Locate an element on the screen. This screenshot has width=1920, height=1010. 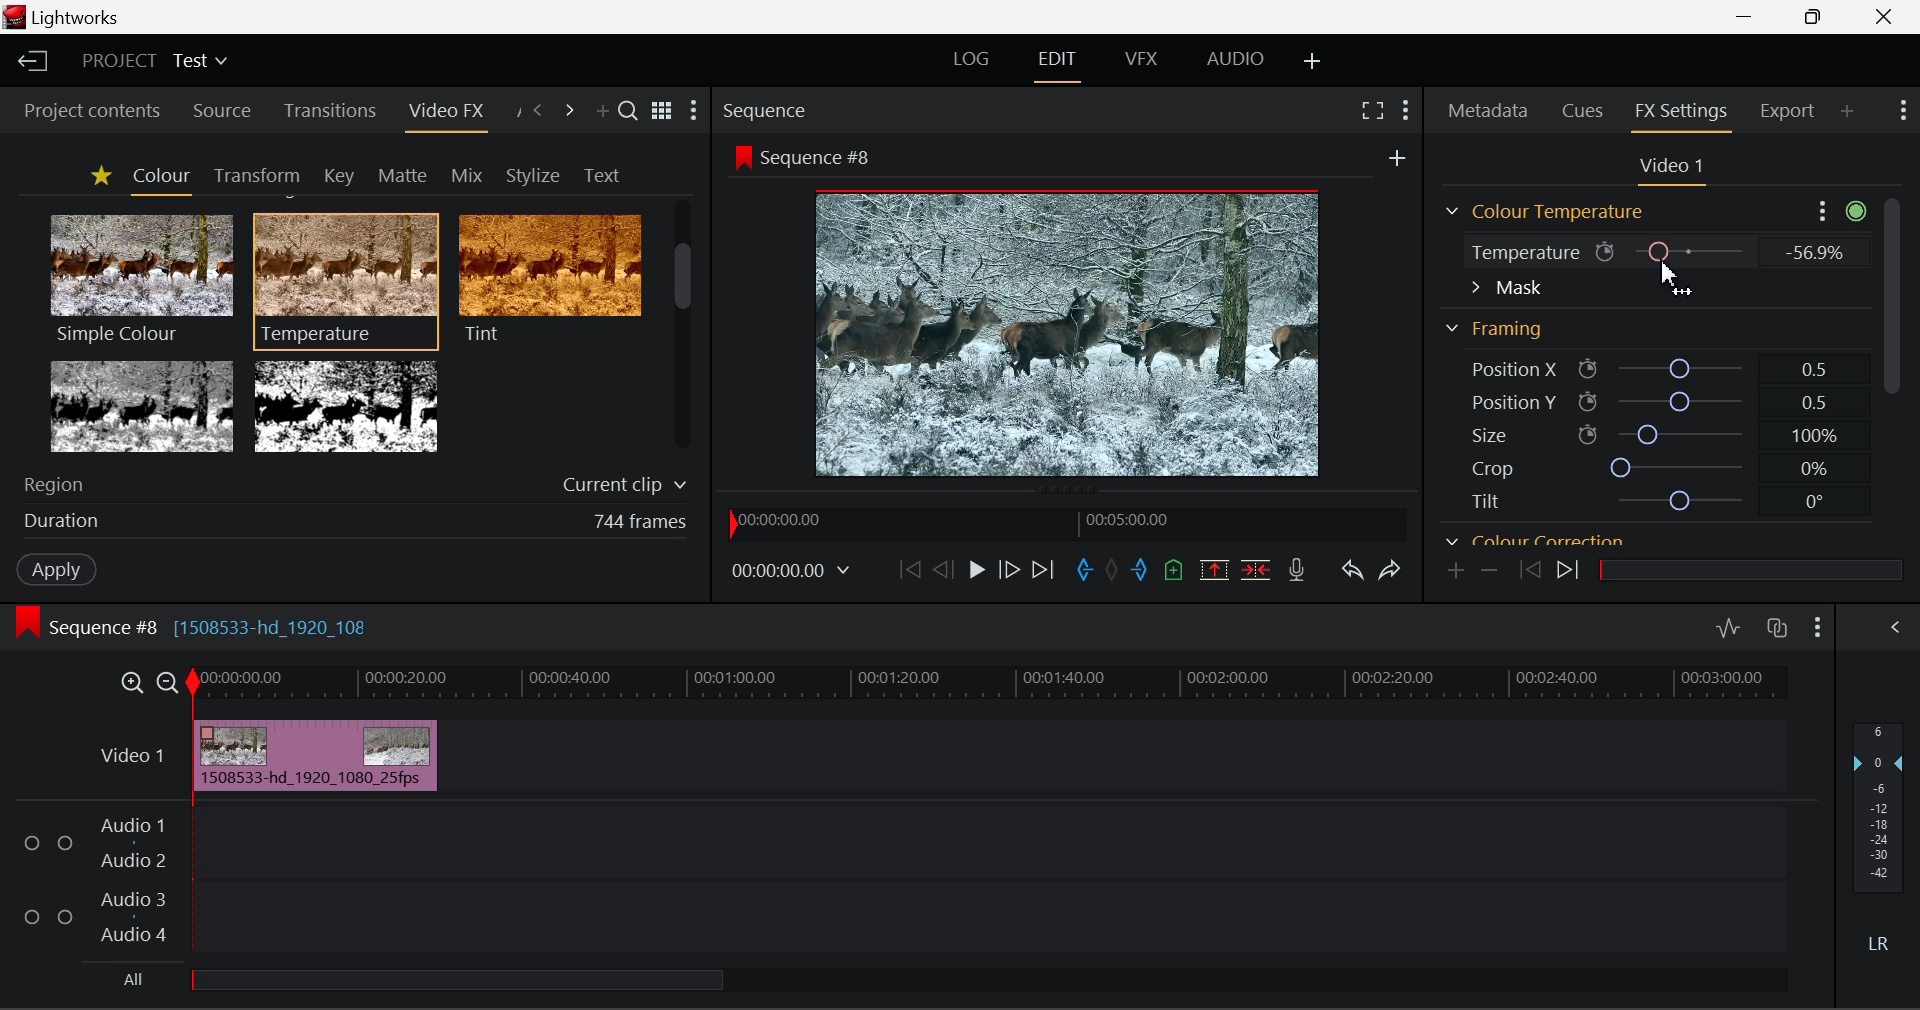
duration is located at coordinates (56, 522).